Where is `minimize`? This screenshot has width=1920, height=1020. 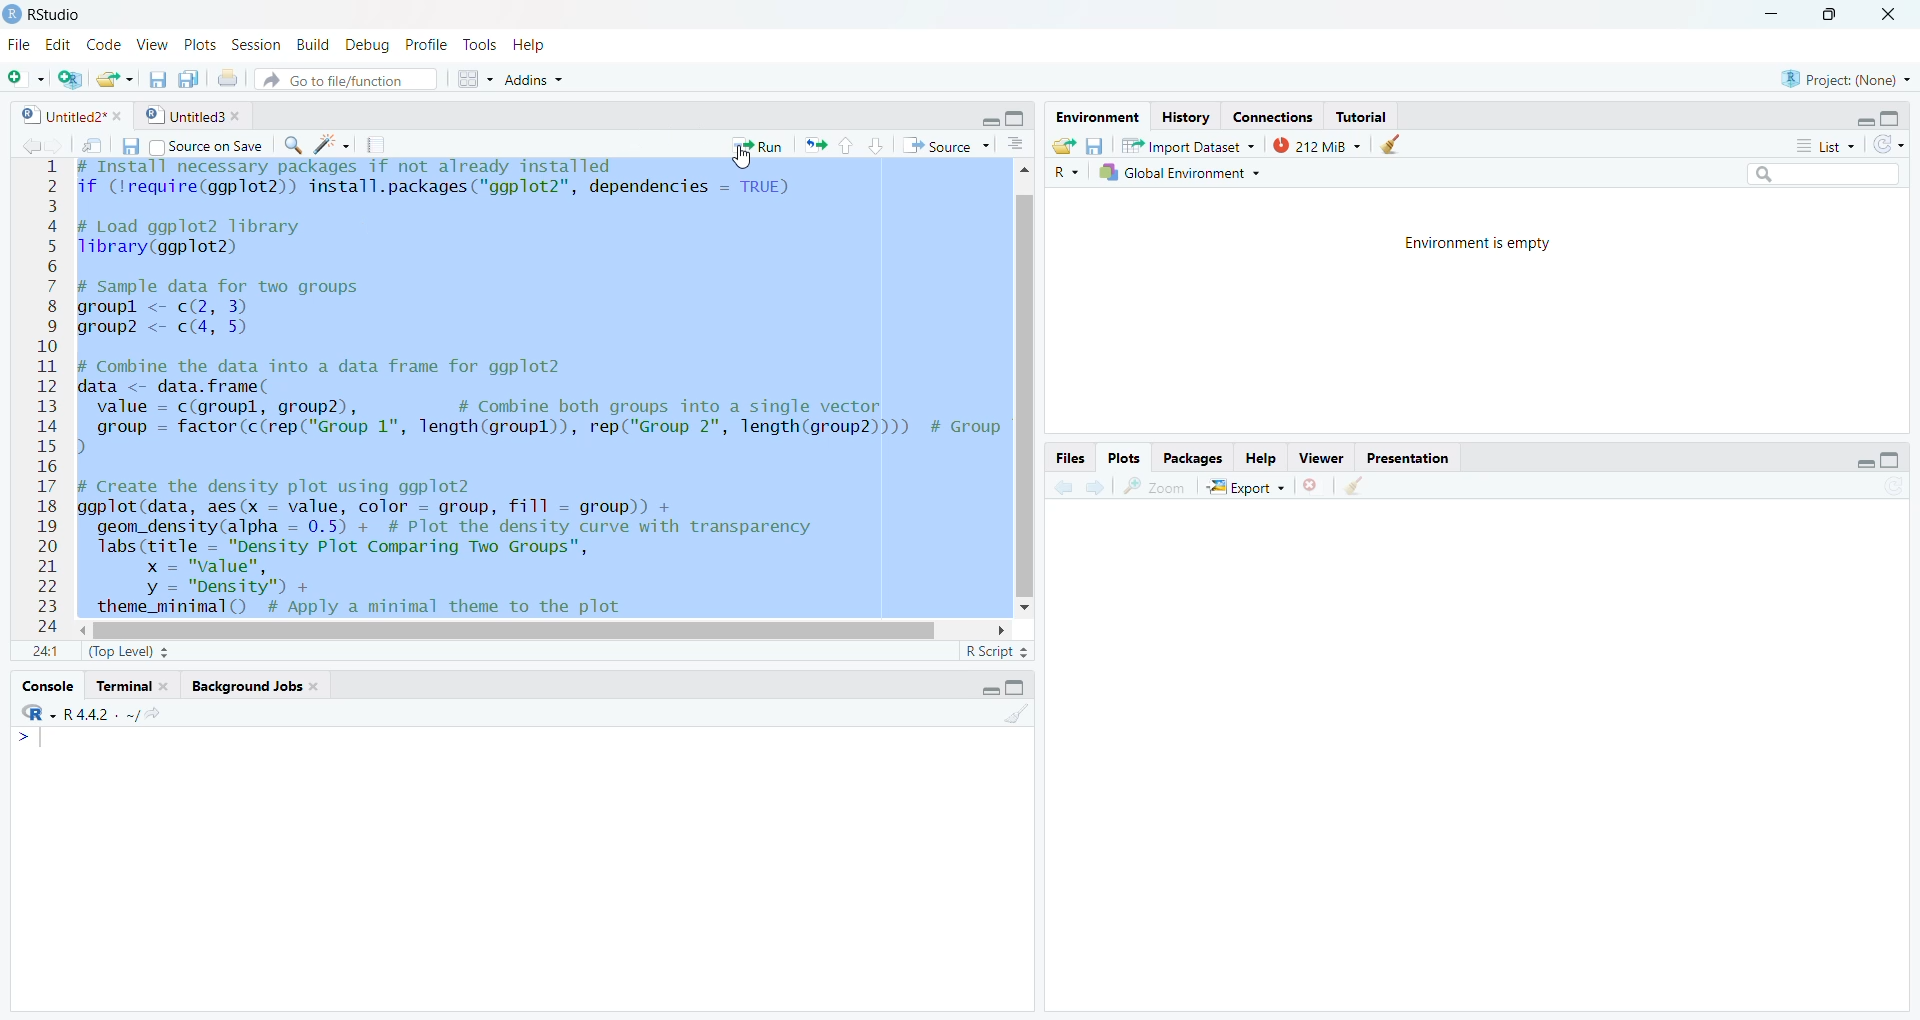
minimize is located at coordinates (976, 690).